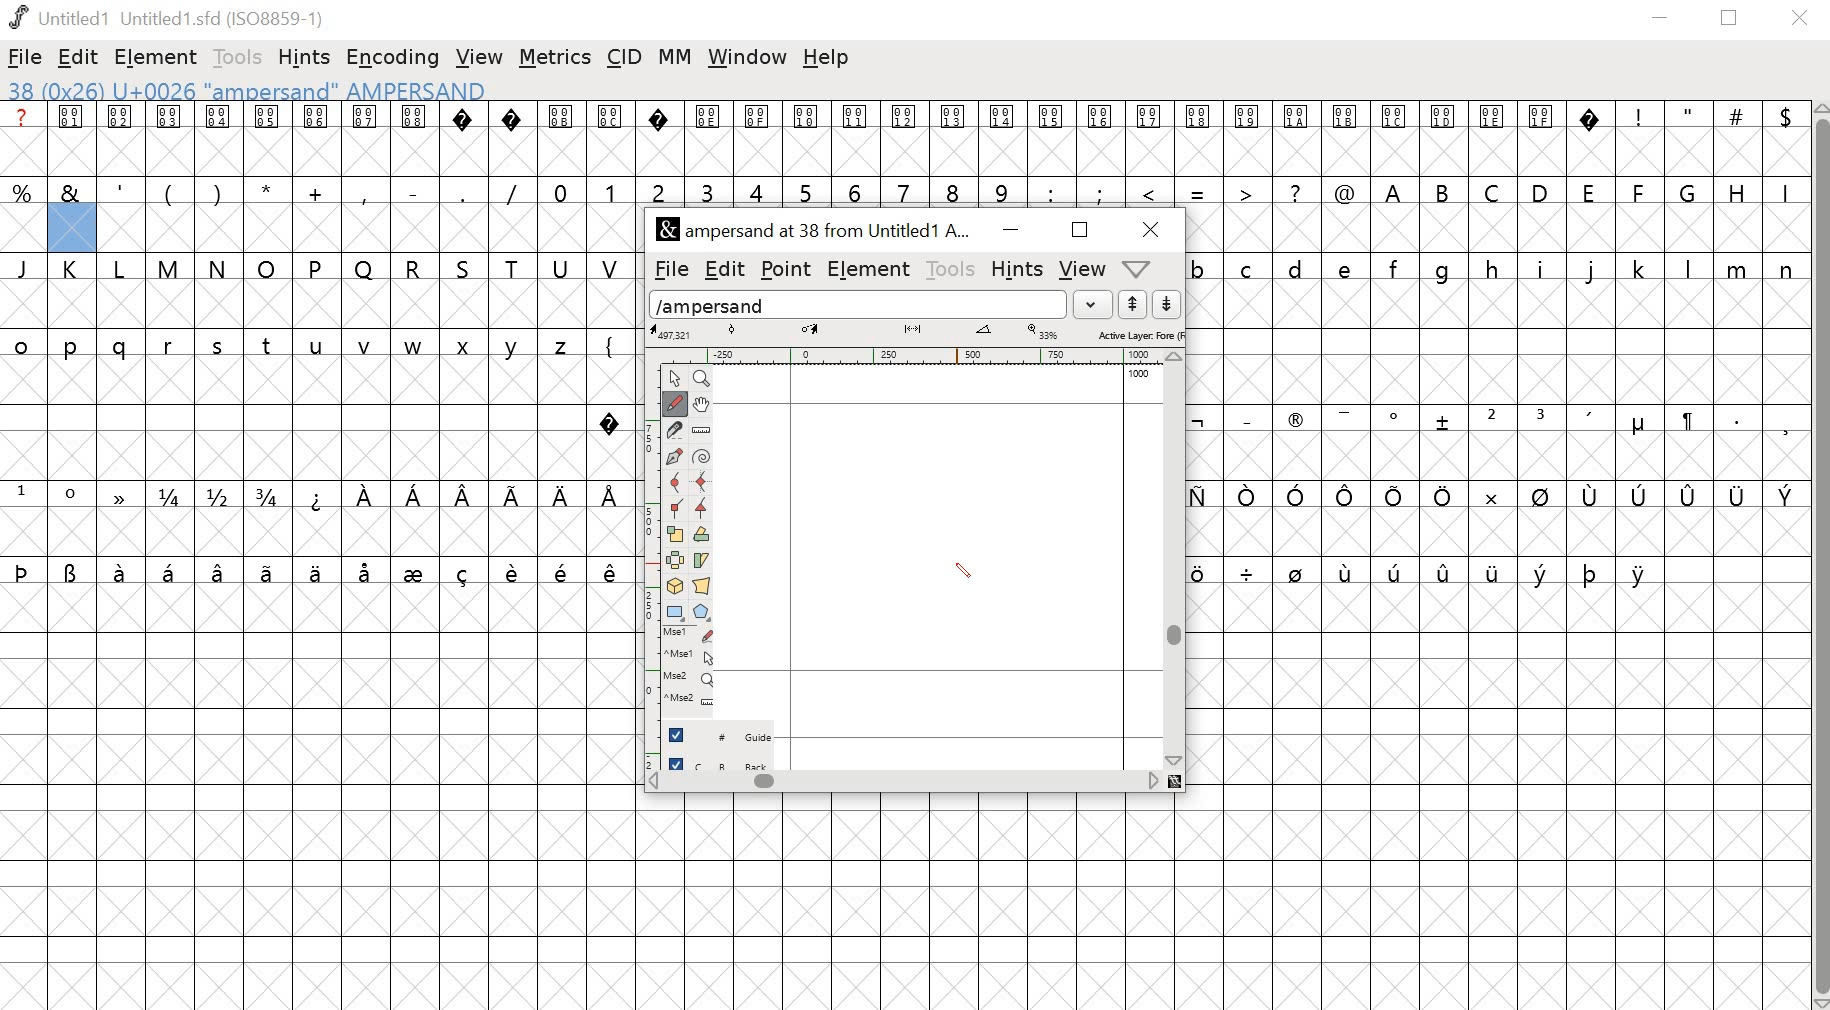 This screenshot has height=1010, width=1830. I want to click on symbol, so click(1642, 573).